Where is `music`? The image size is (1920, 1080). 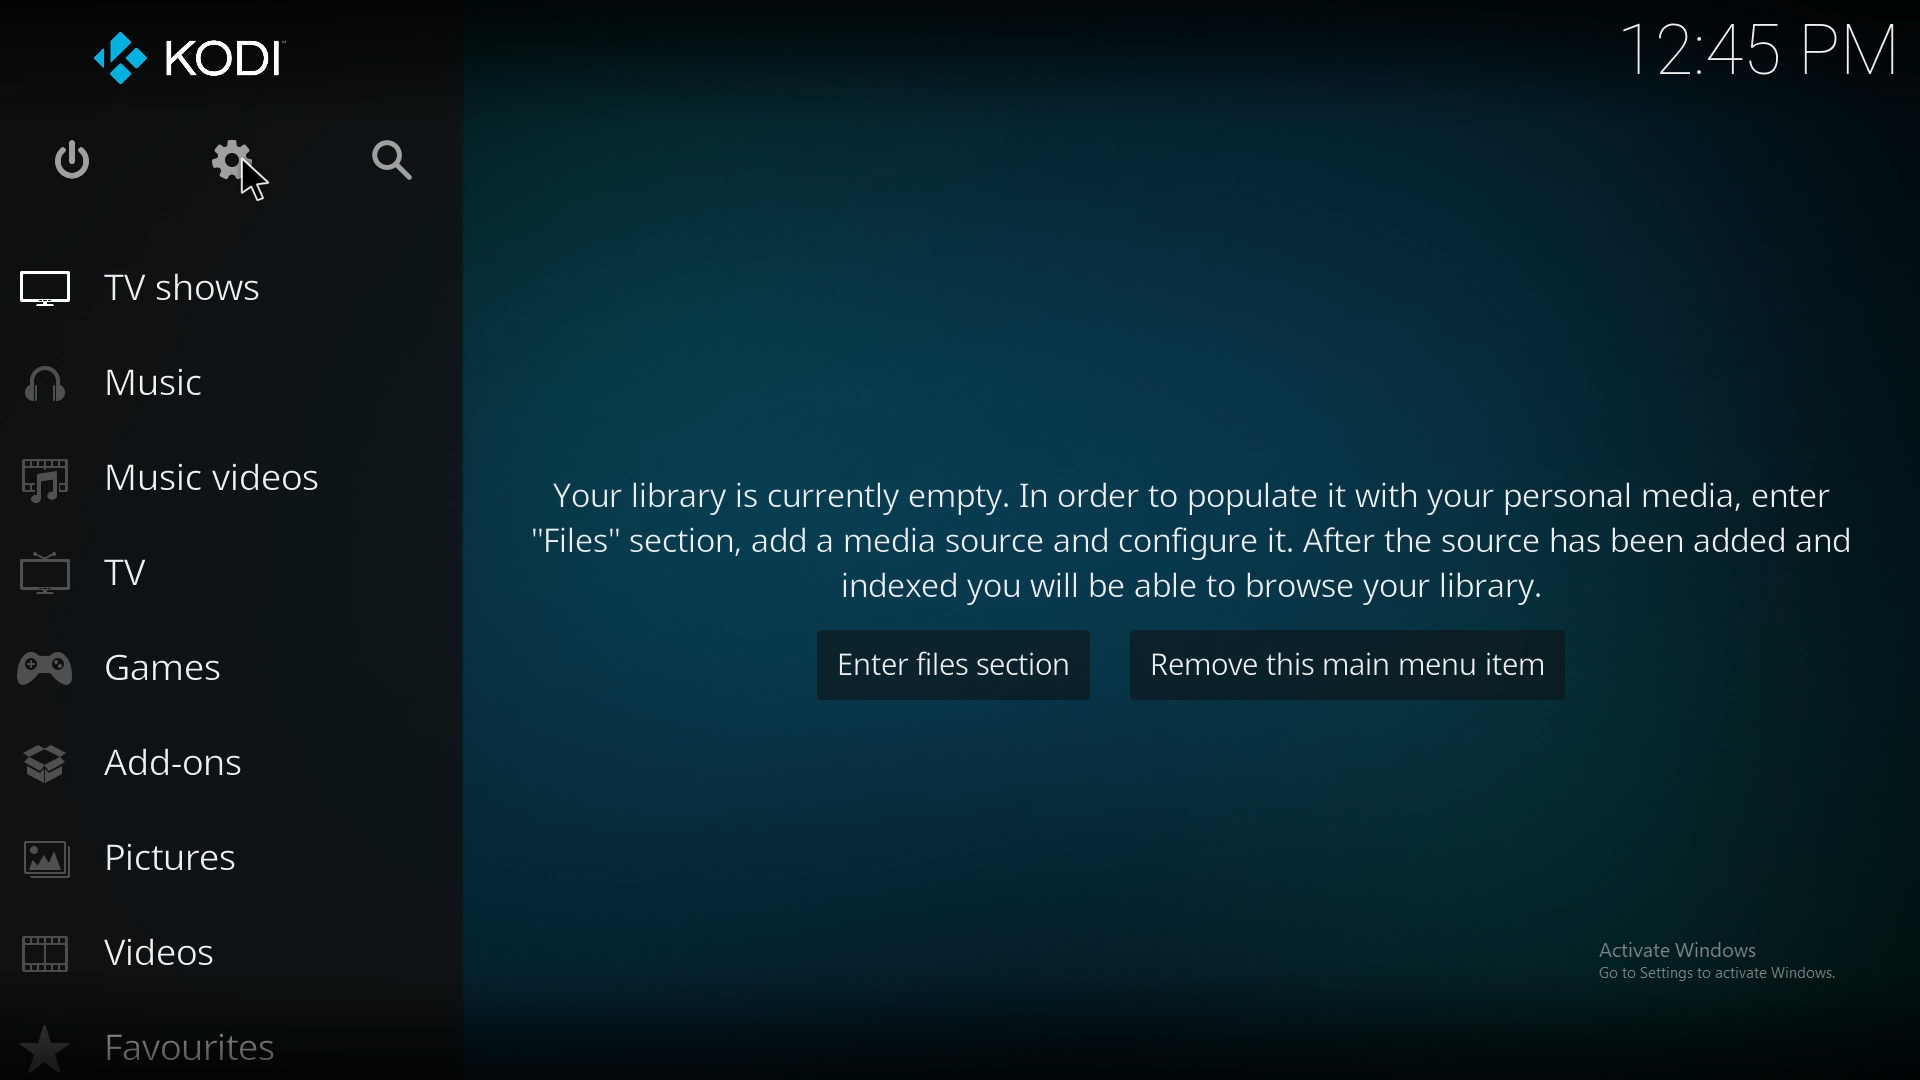 music is located at coordinates (153, 380).